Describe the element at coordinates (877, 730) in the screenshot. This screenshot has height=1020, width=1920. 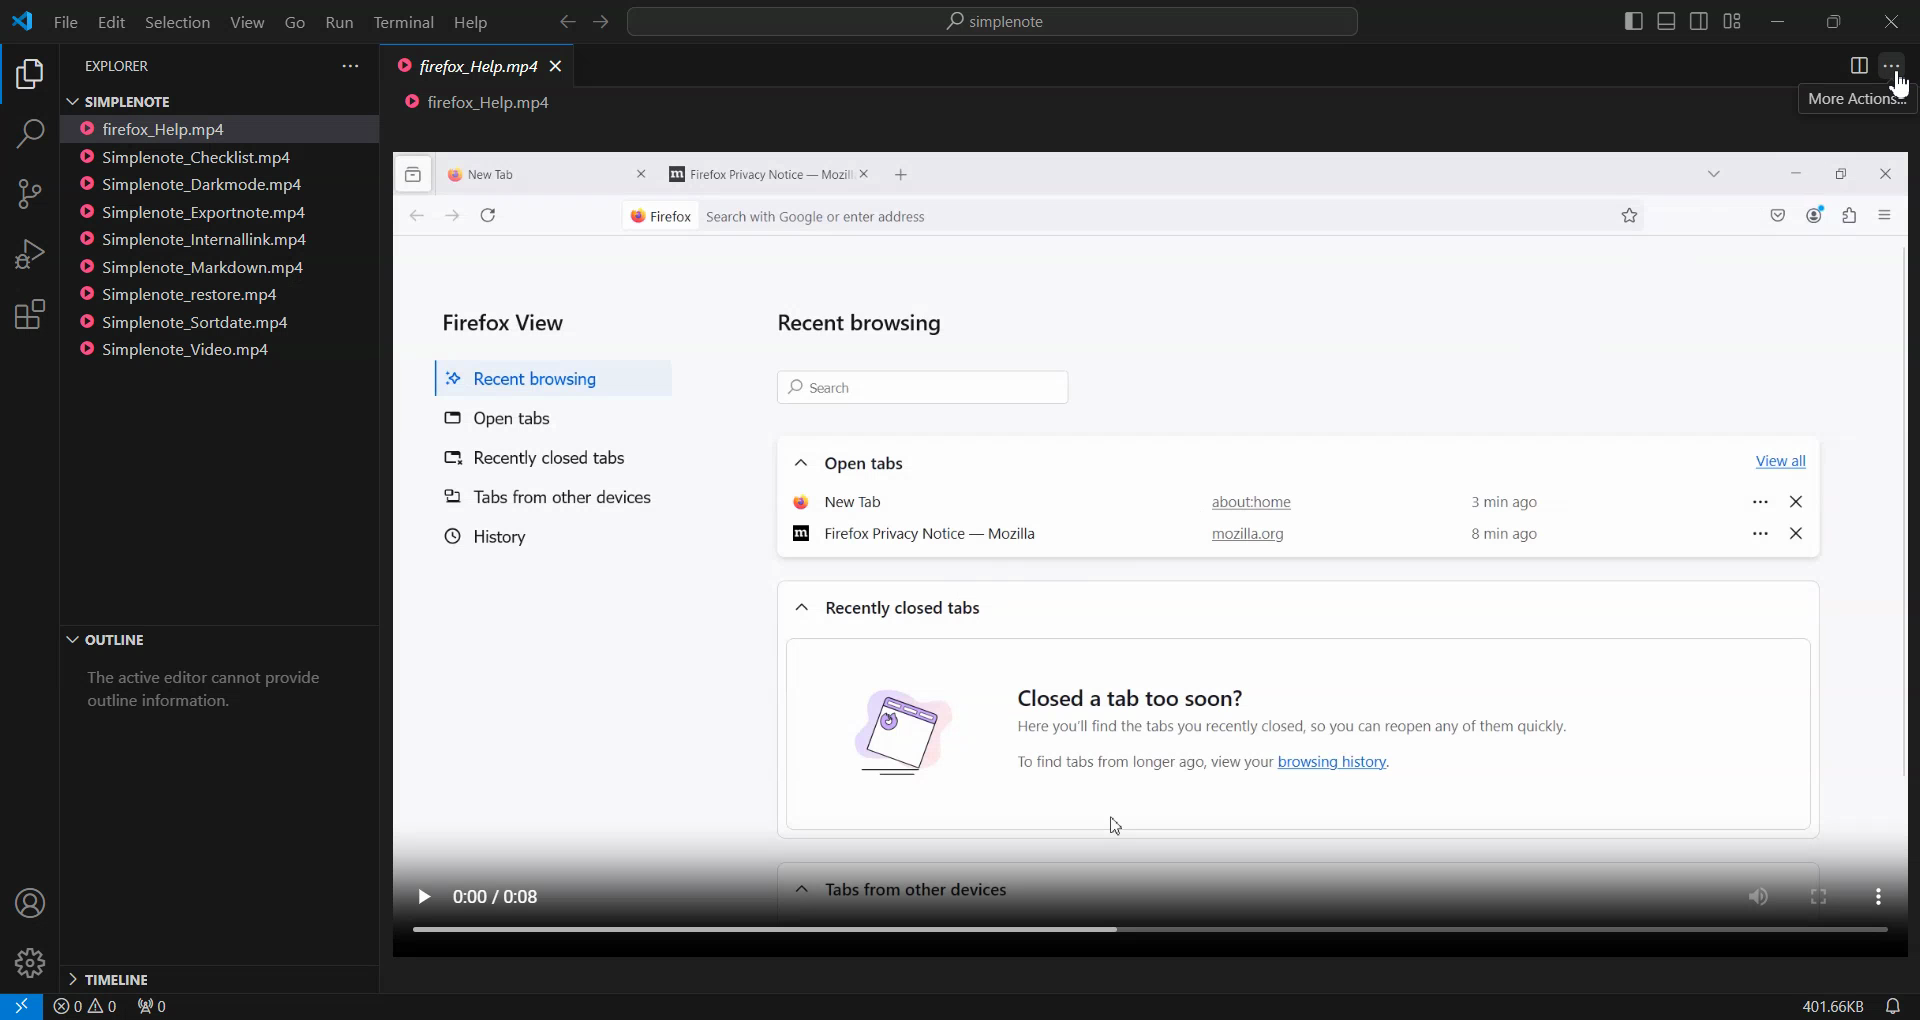
I see `browsing histry` at that location.